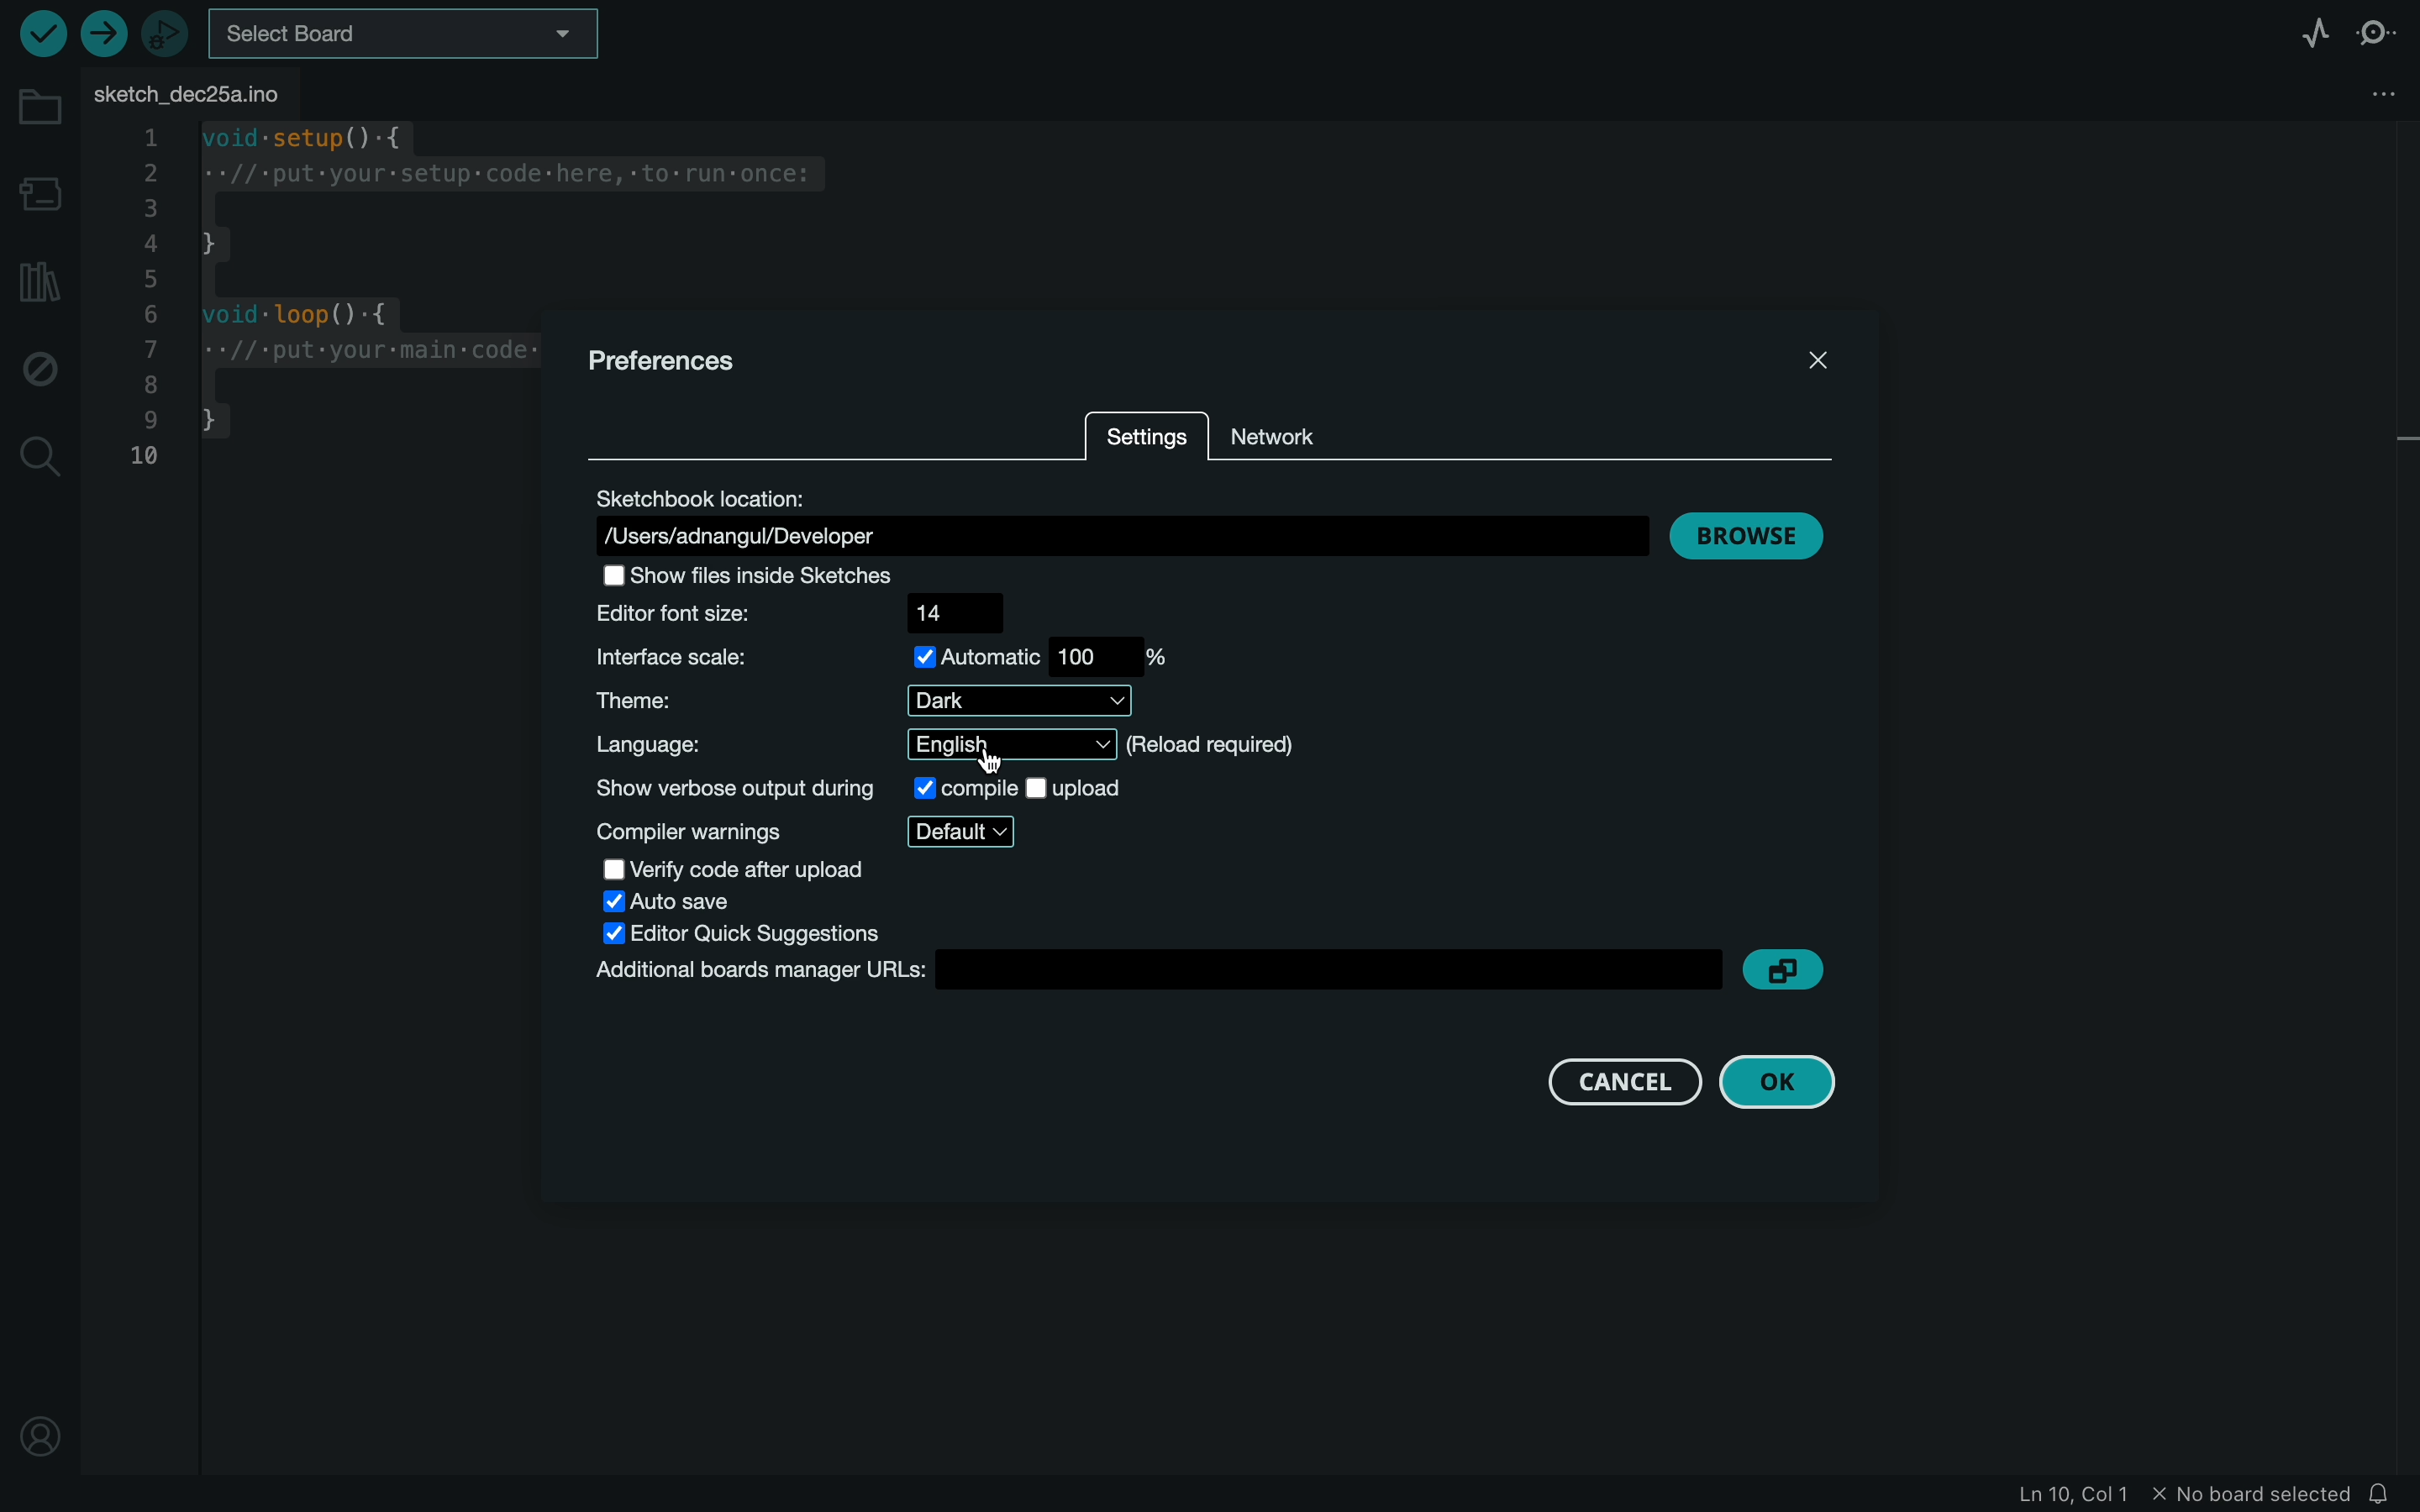 The image size is (2420, 1512). What do you see at coordinates (165, 33) in the screenshot?
I see `debugger` at bounding box center [165, 33].